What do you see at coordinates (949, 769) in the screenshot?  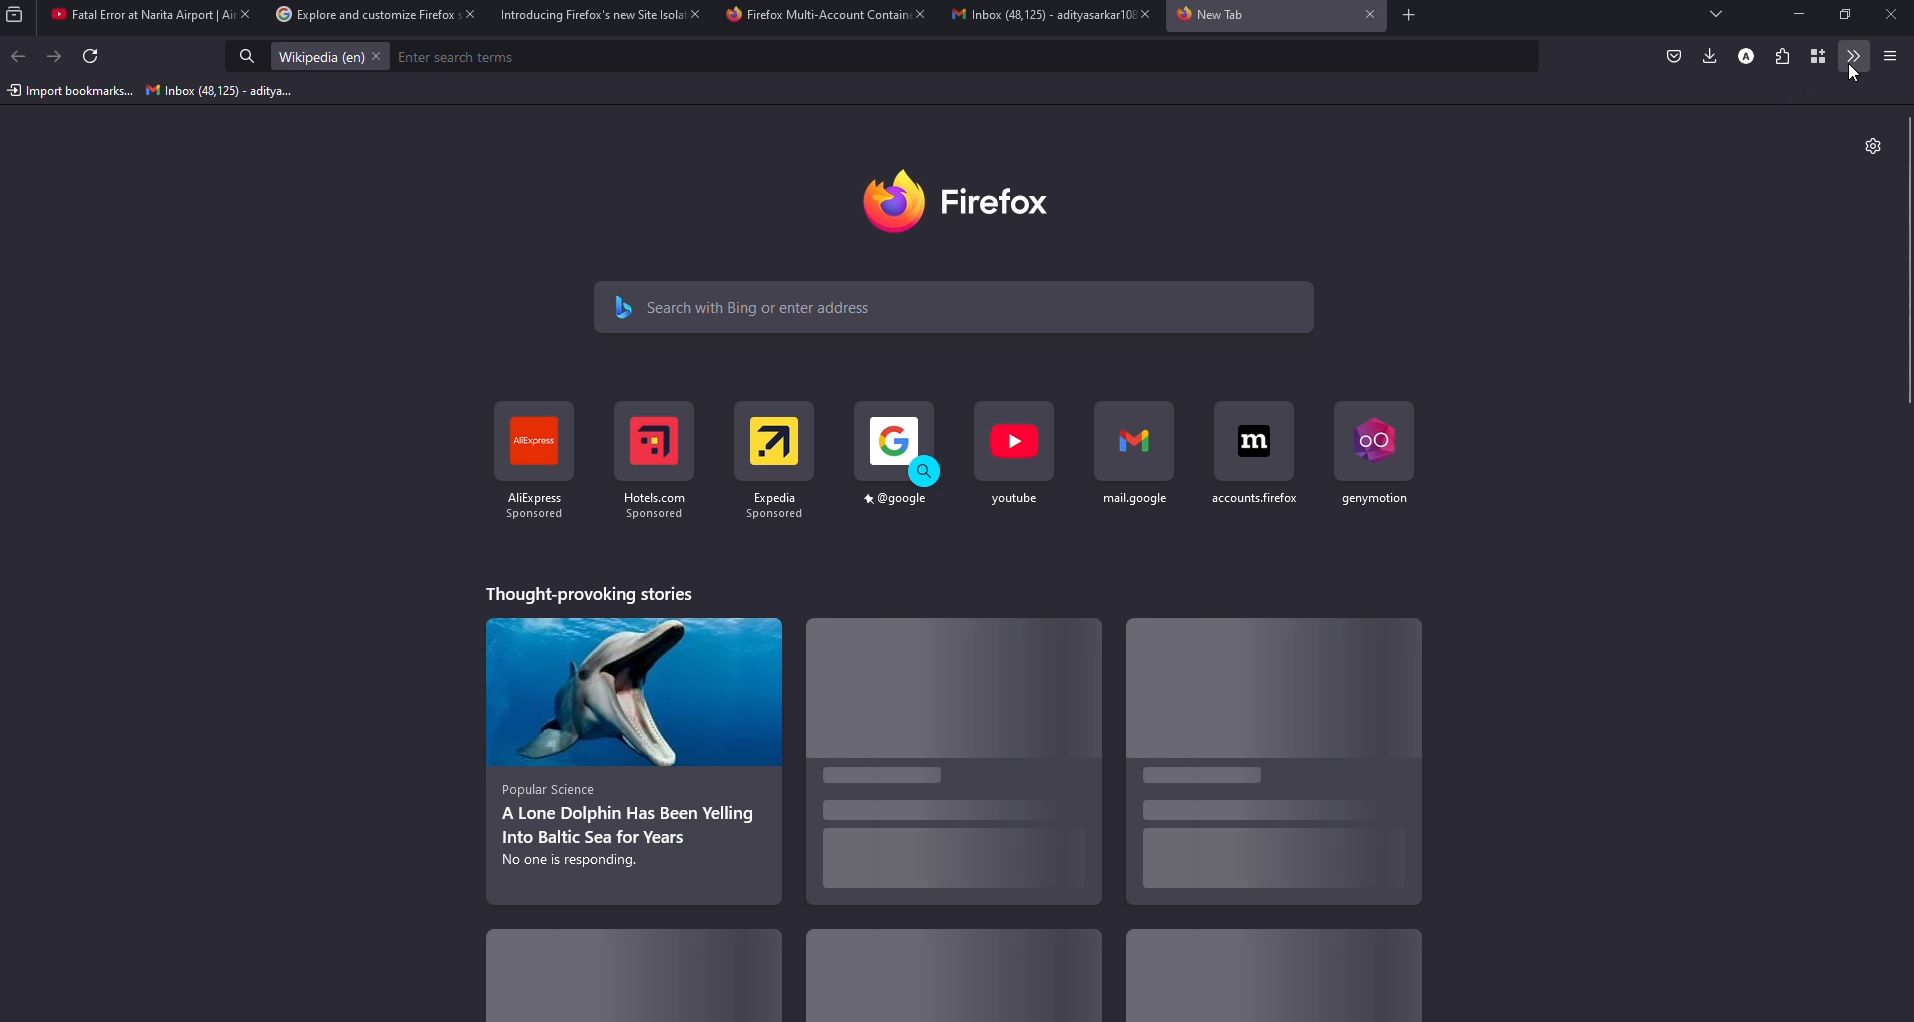 I see `stories` at bounding box center [949, 769].